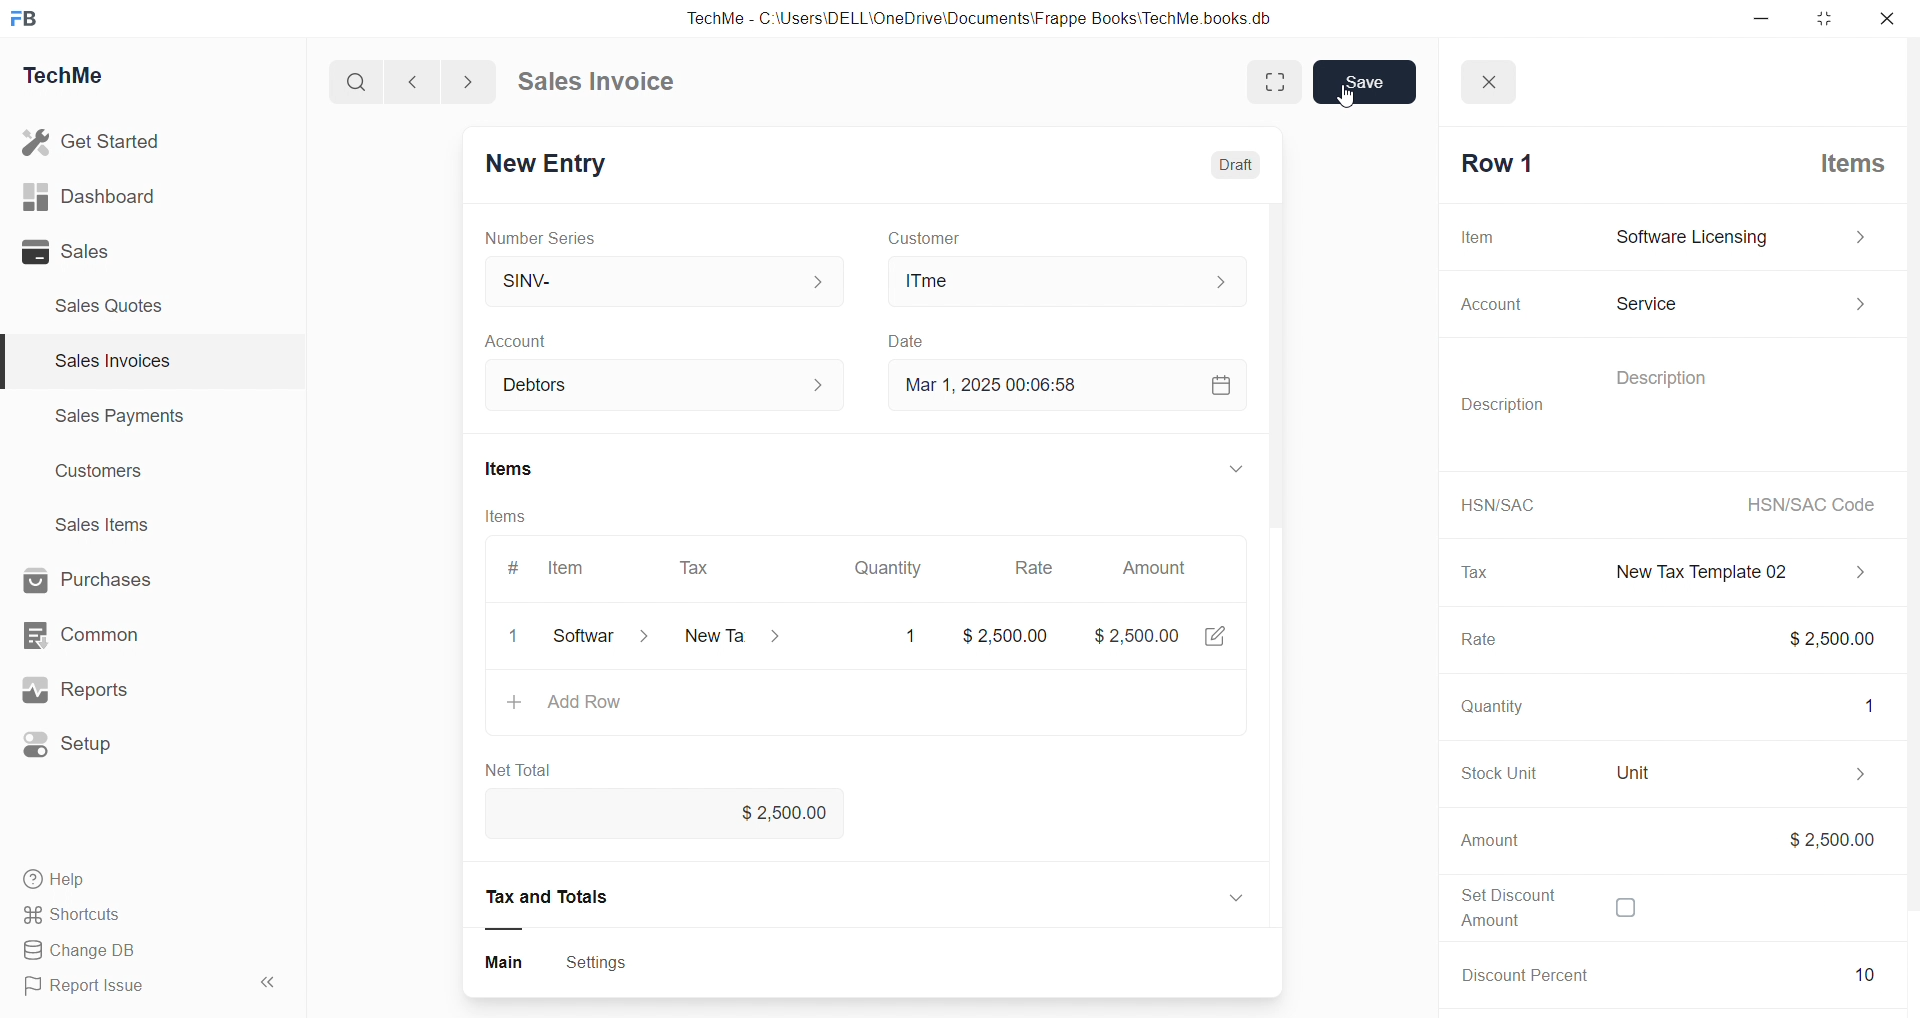 This screenshot has width=1920, height=1018. I want to click on Sales Payments, so click(110, 419).